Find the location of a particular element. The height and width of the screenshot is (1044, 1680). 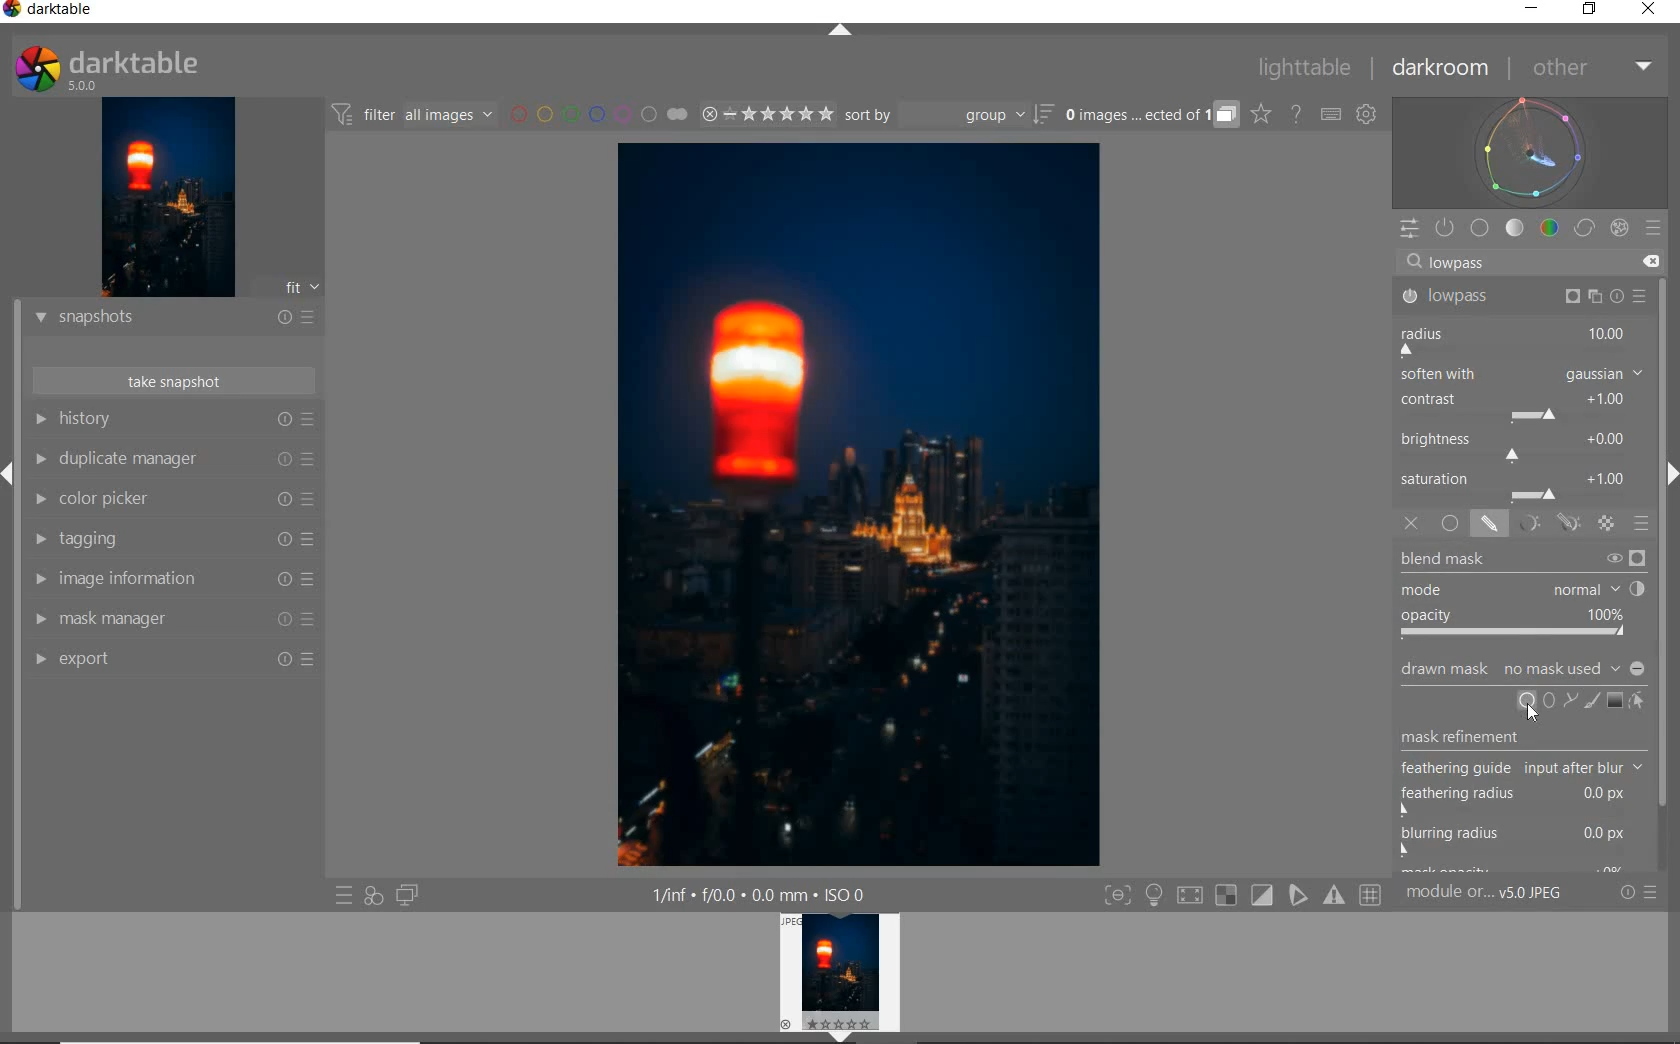

BLENDING OPTIONS is located at coordinates (1643, 524).